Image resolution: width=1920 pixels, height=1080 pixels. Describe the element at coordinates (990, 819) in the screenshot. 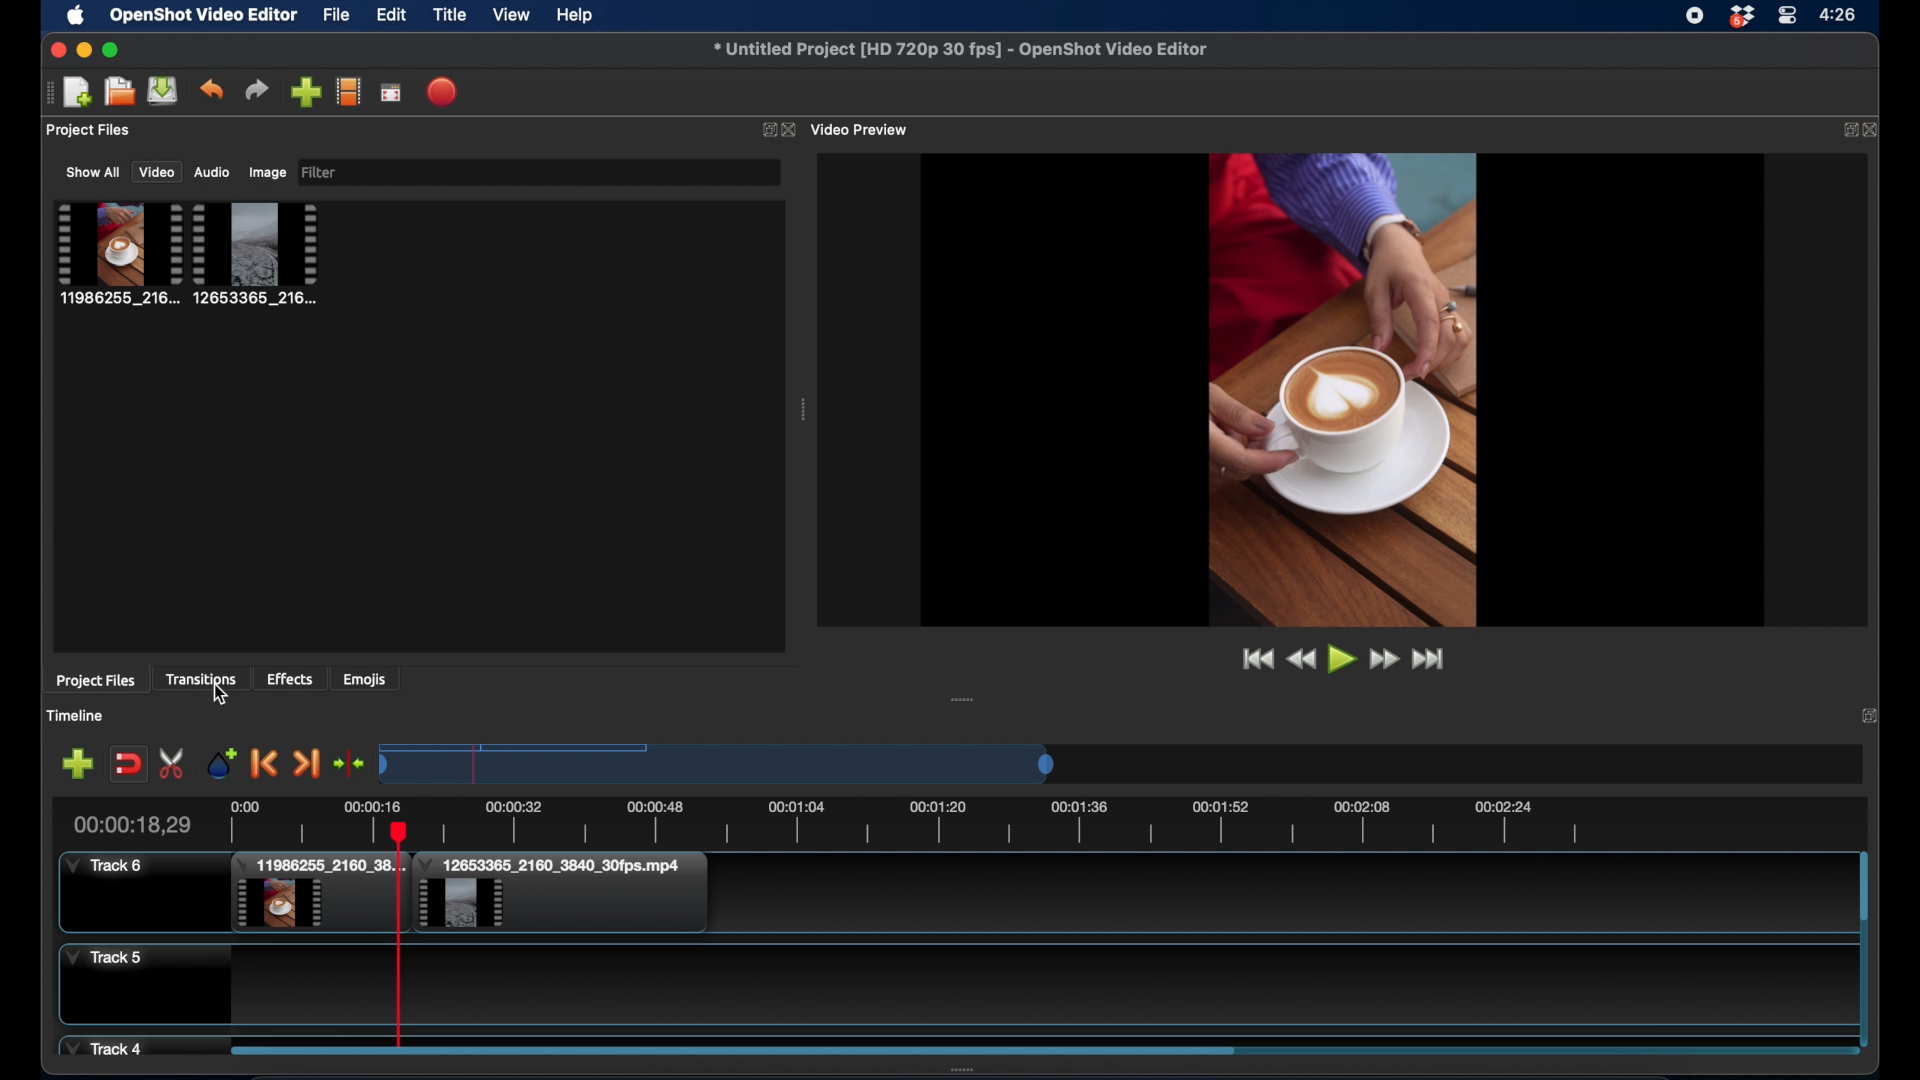

I see `timeline` at that location.